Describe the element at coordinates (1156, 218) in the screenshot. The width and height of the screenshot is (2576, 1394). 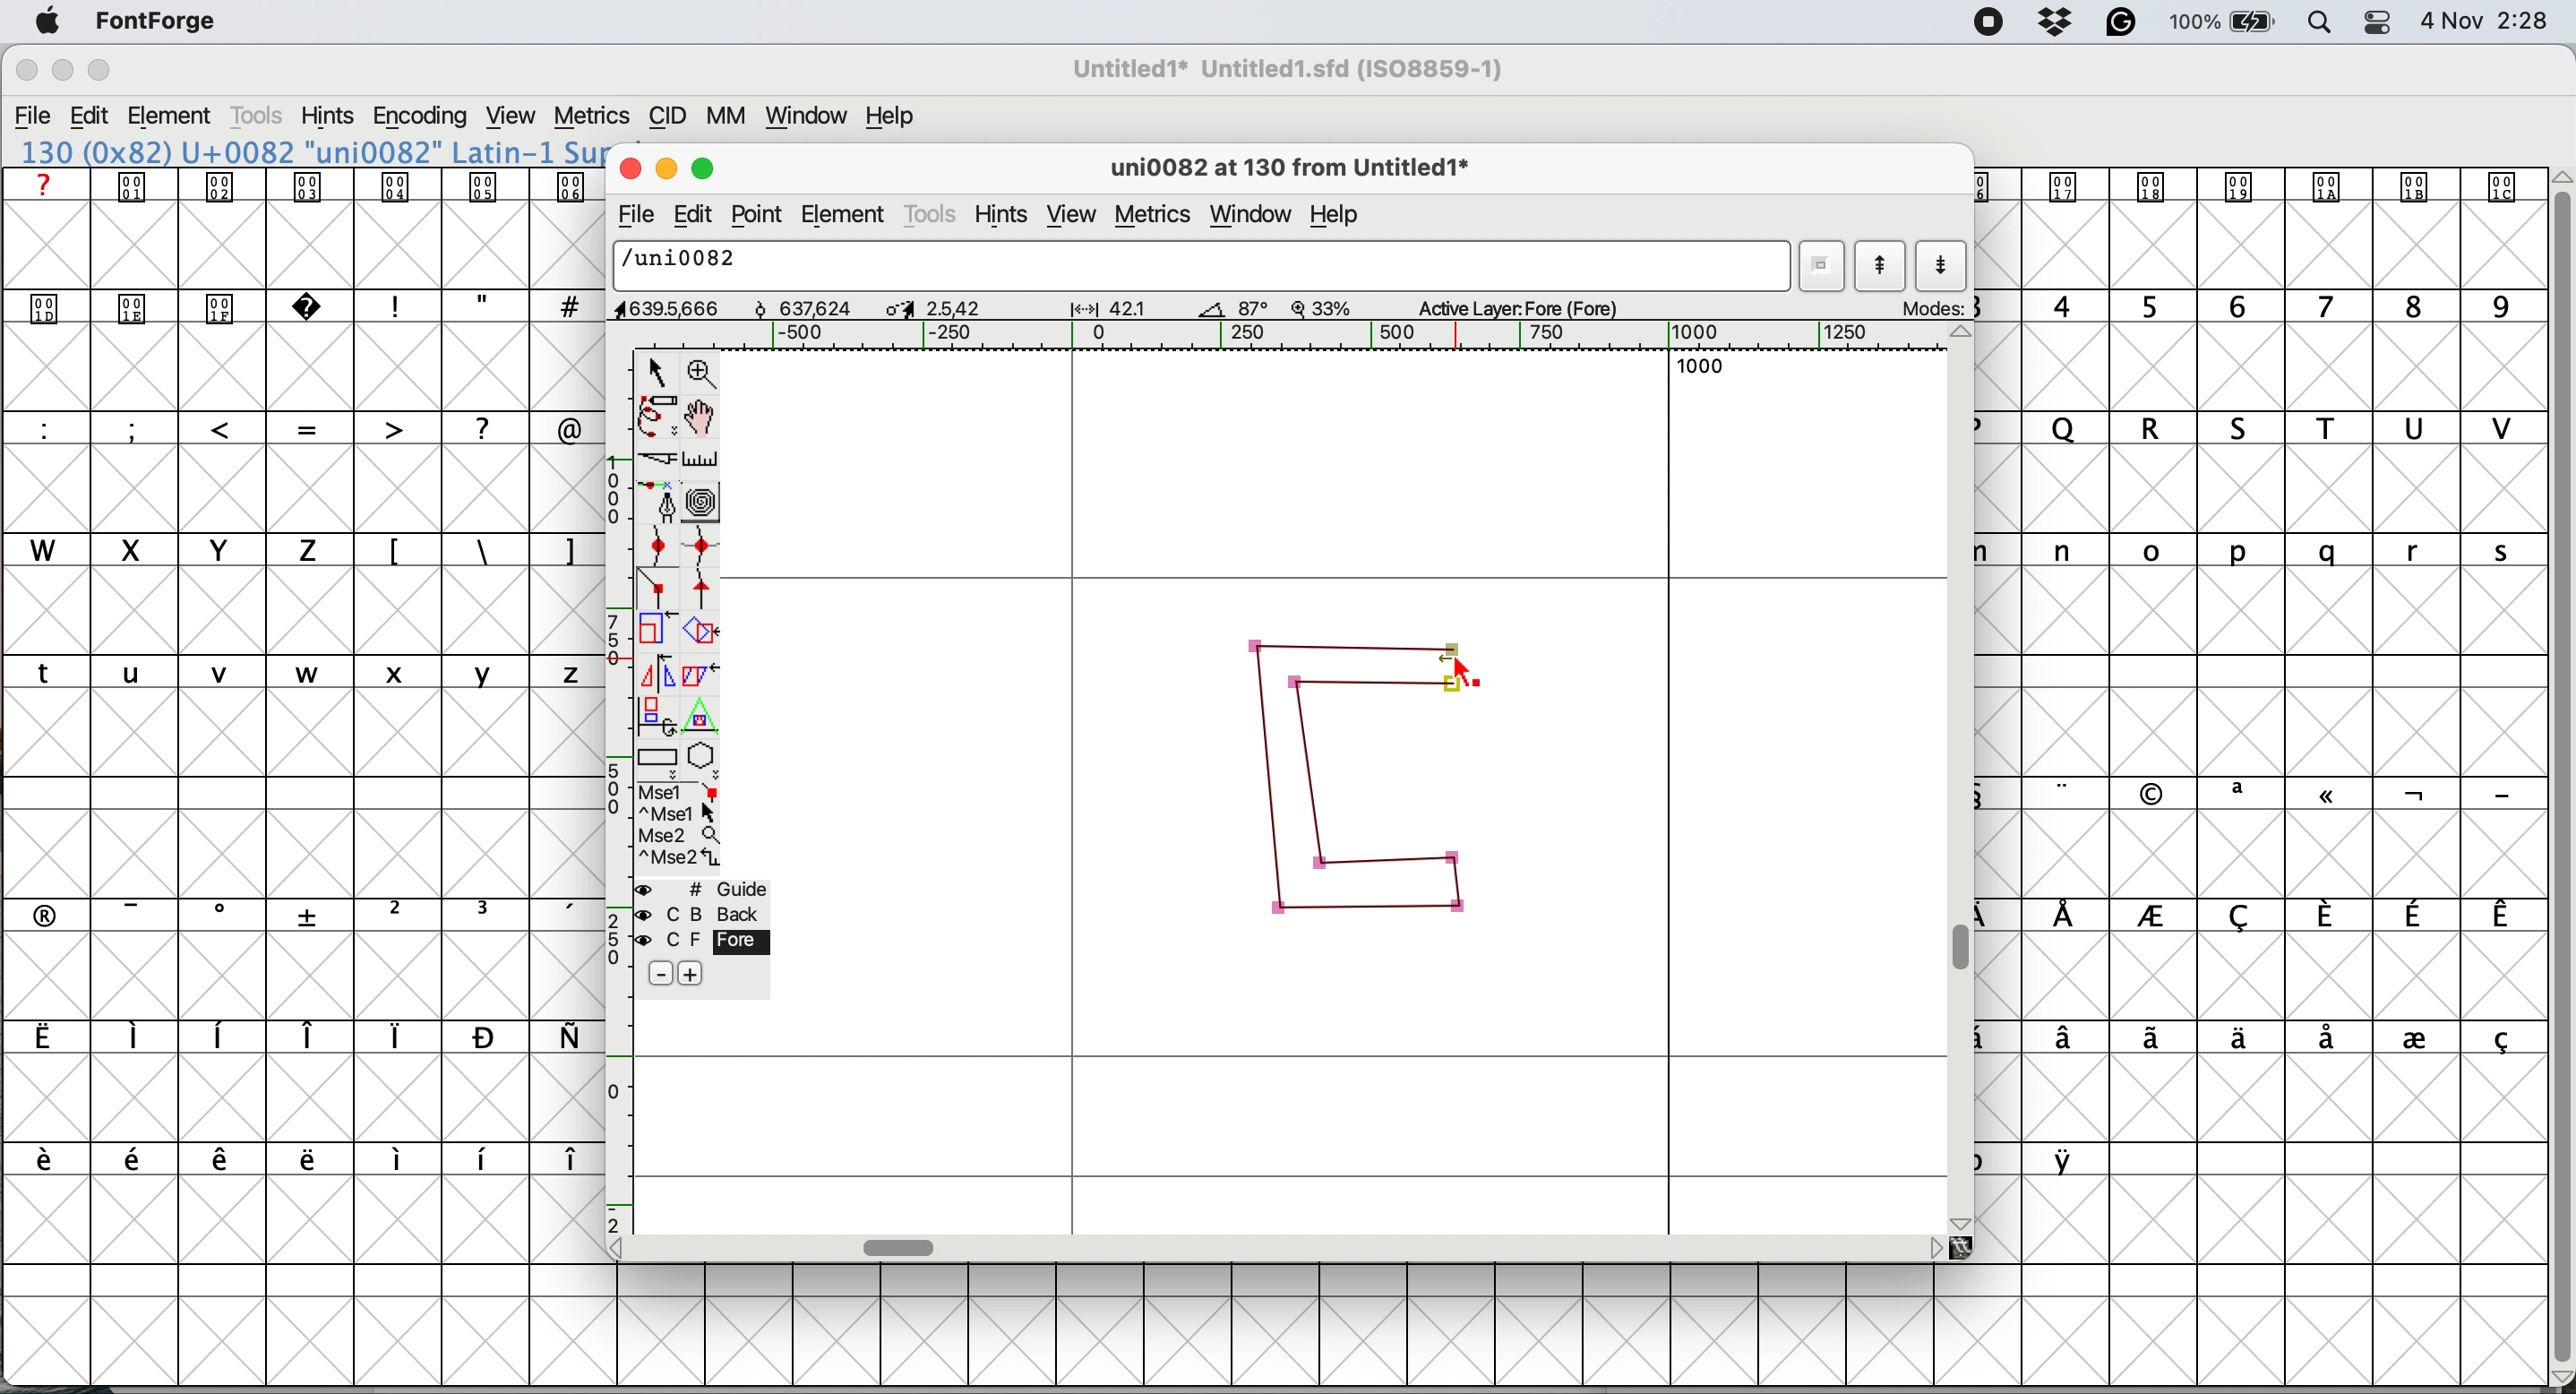
I see `metrics` at that location.